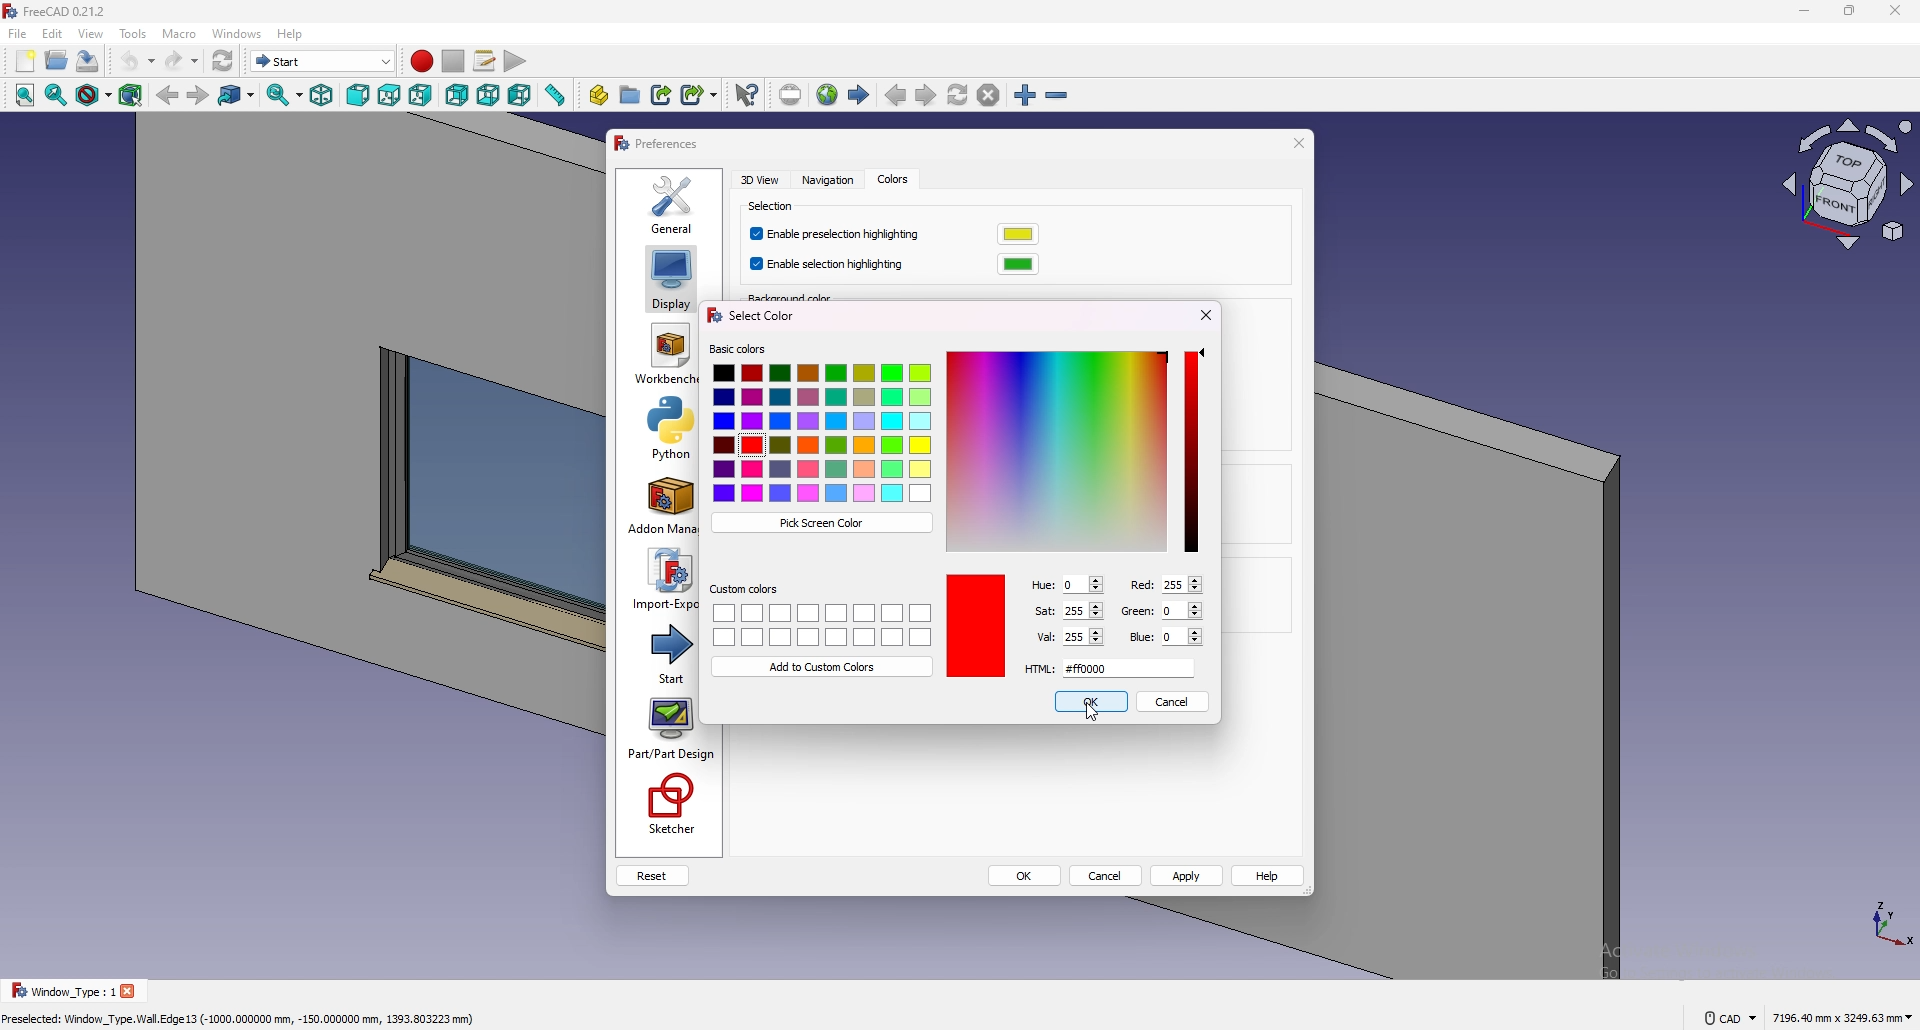  Describe the element at coordinates (1850, 11) in the screenshot. I see `resize` at that location.